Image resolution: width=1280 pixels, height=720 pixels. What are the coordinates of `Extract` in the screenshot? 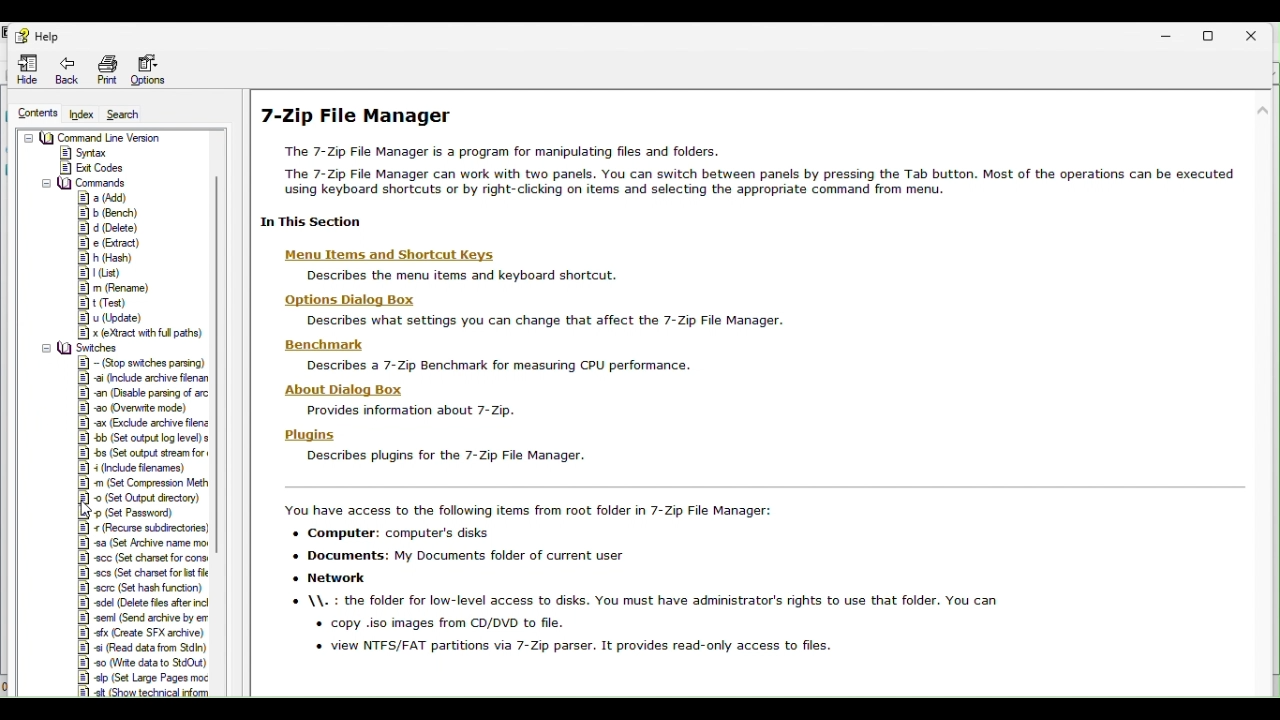 It's located at (122, 333).